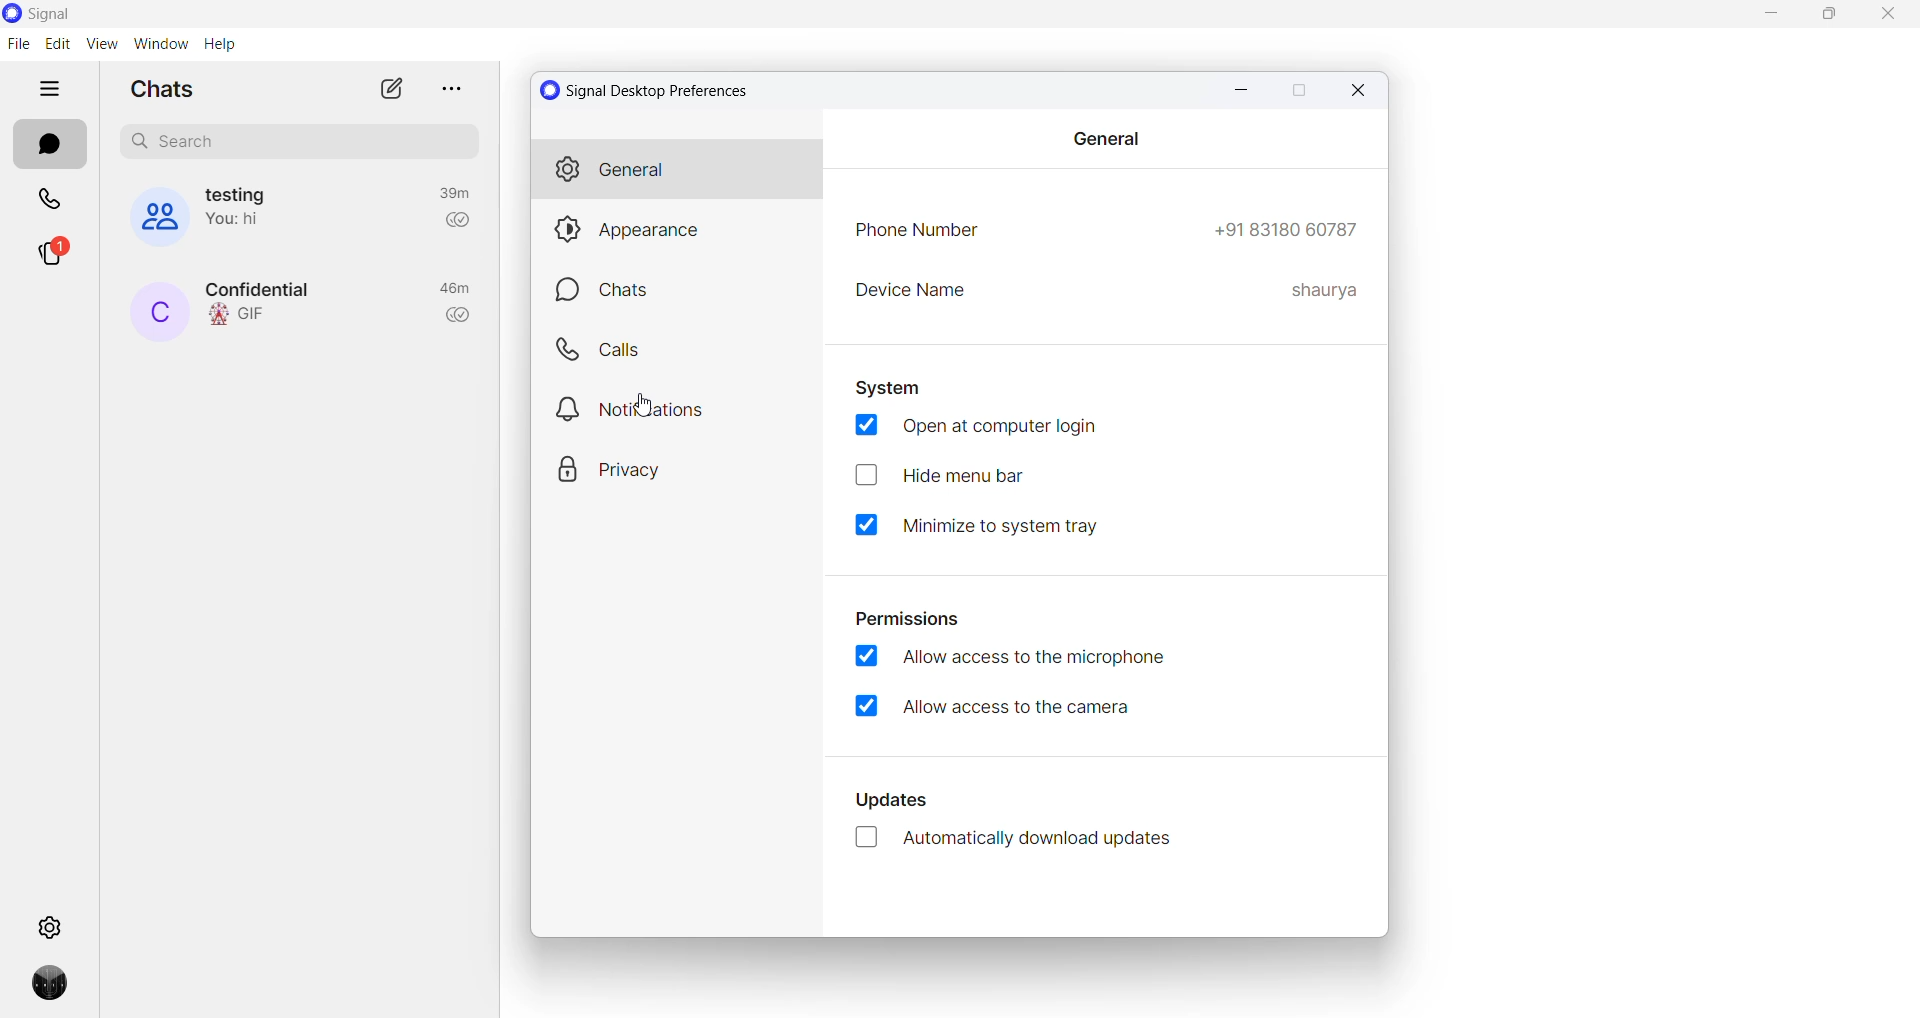  I want to click on stories, so click(49, 259).